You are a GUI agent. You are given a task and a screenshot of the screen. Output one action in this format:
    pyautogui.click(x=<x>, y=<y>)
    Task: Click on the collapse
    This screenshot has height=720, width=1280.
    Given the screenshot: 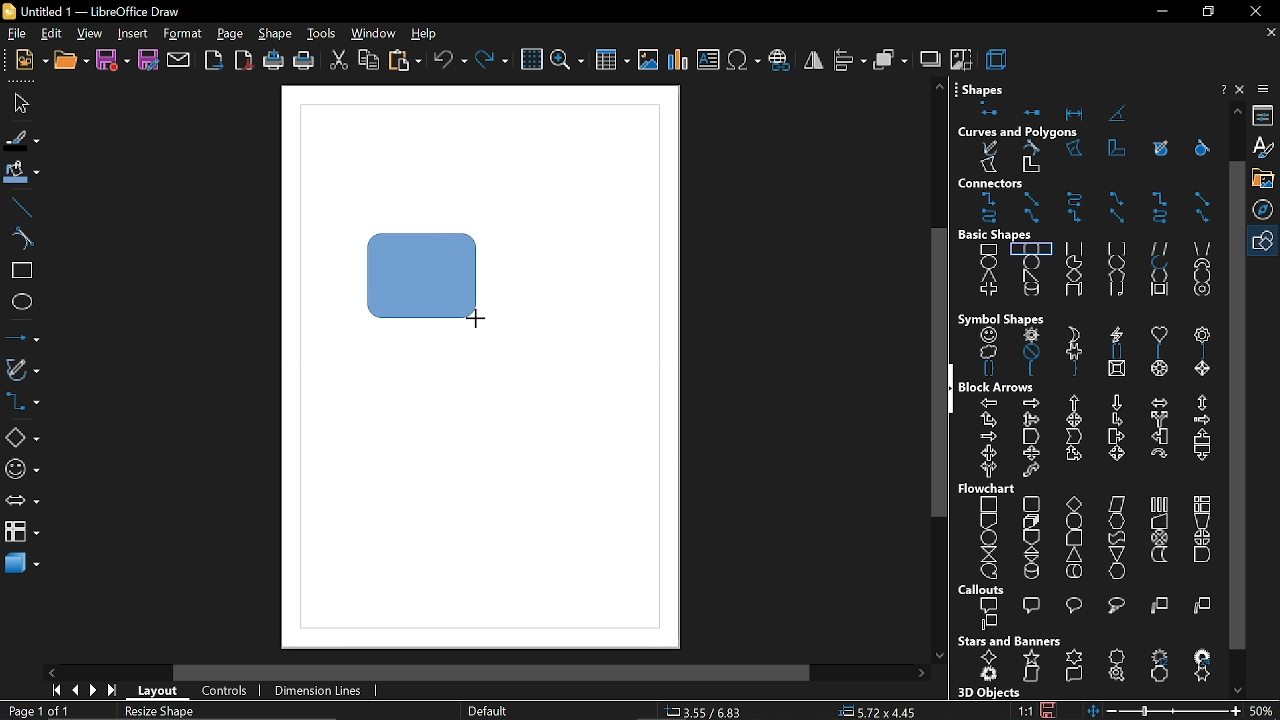 What is the action you would take?
    pyautogui.click(x=952, y=388)
    